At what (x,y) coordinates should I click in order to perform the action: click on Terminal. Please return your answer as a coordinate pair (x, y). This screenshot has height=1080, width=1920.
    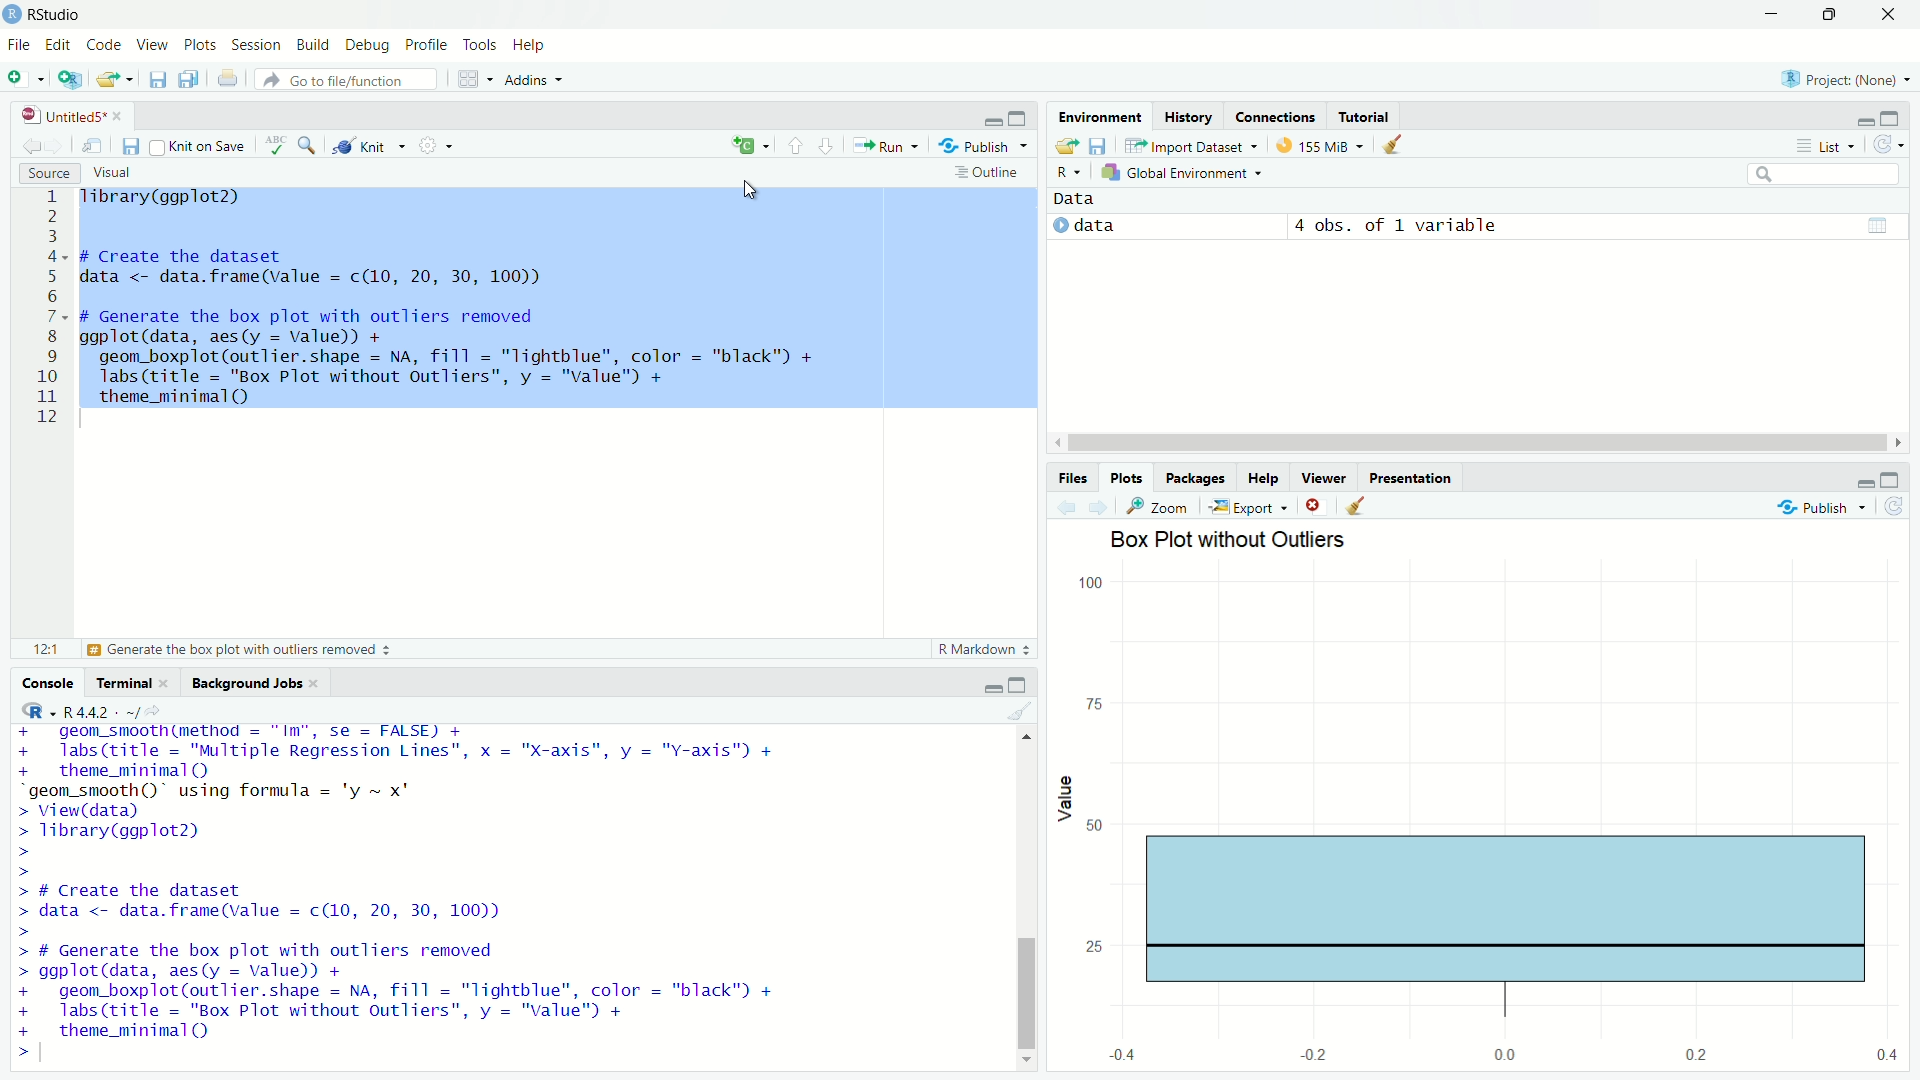
    Looking at the image, I should click on (126, 684).